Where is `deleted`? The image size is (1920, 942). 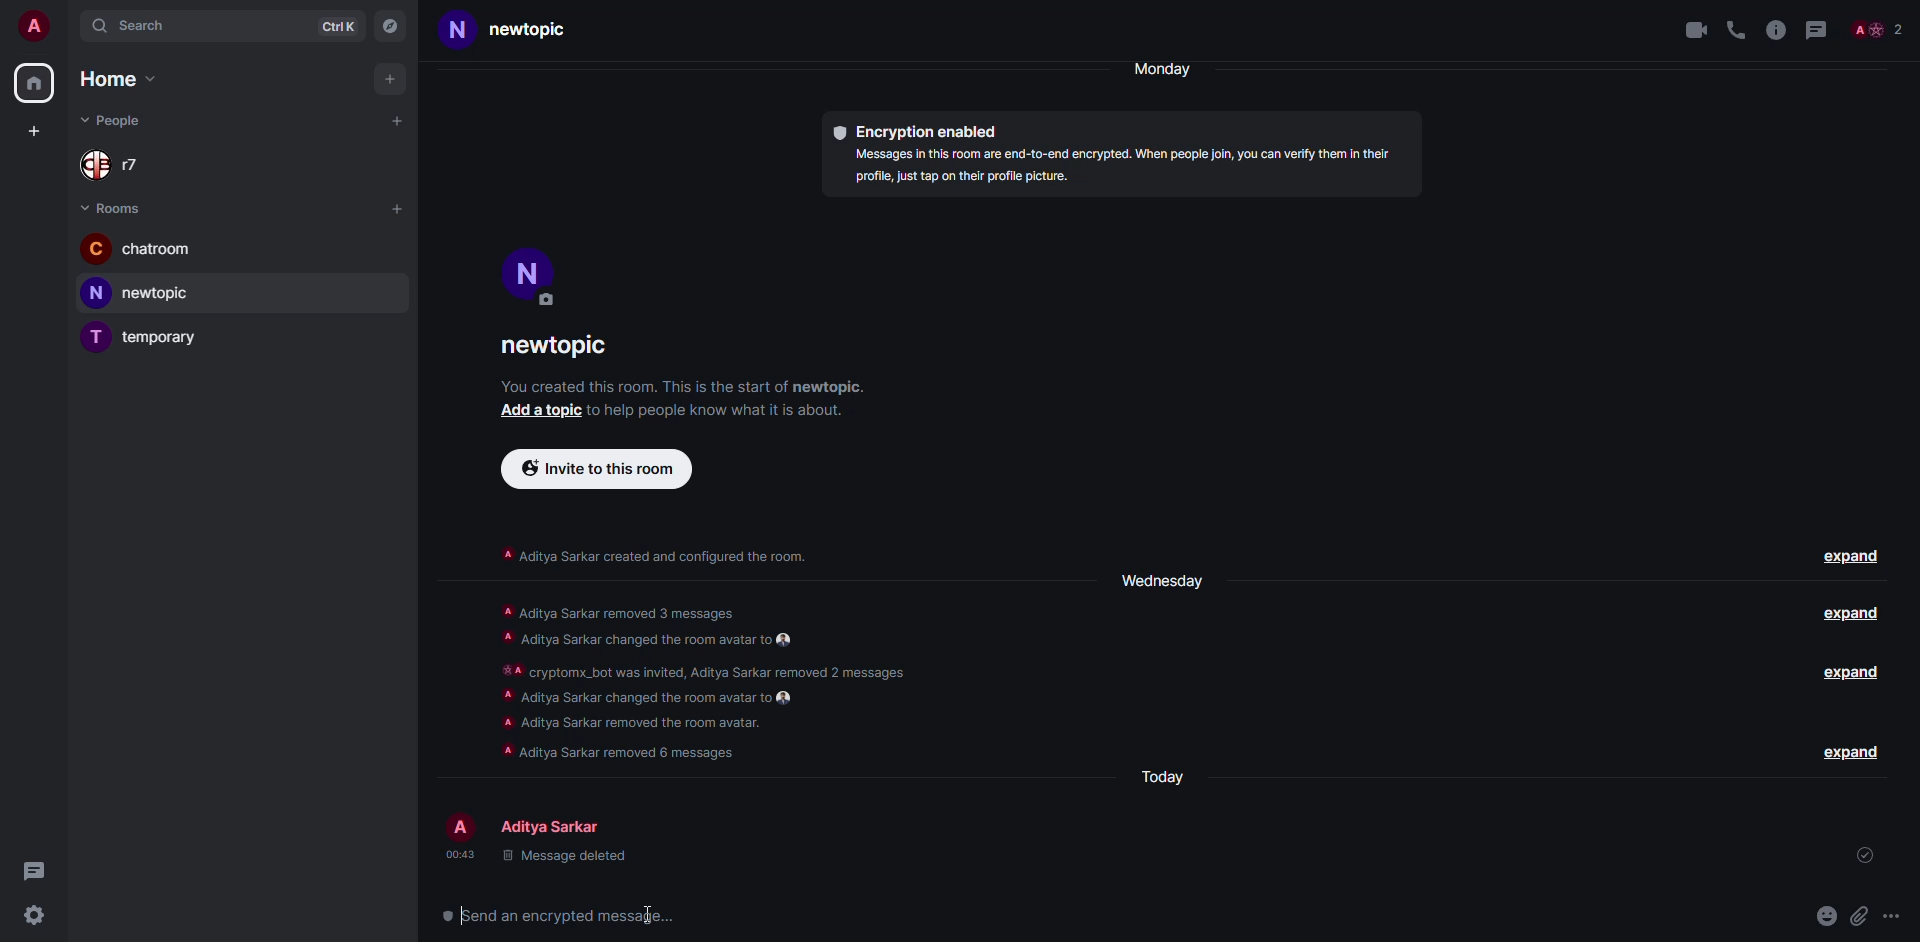
deleted is located at coordinates (565, 857).